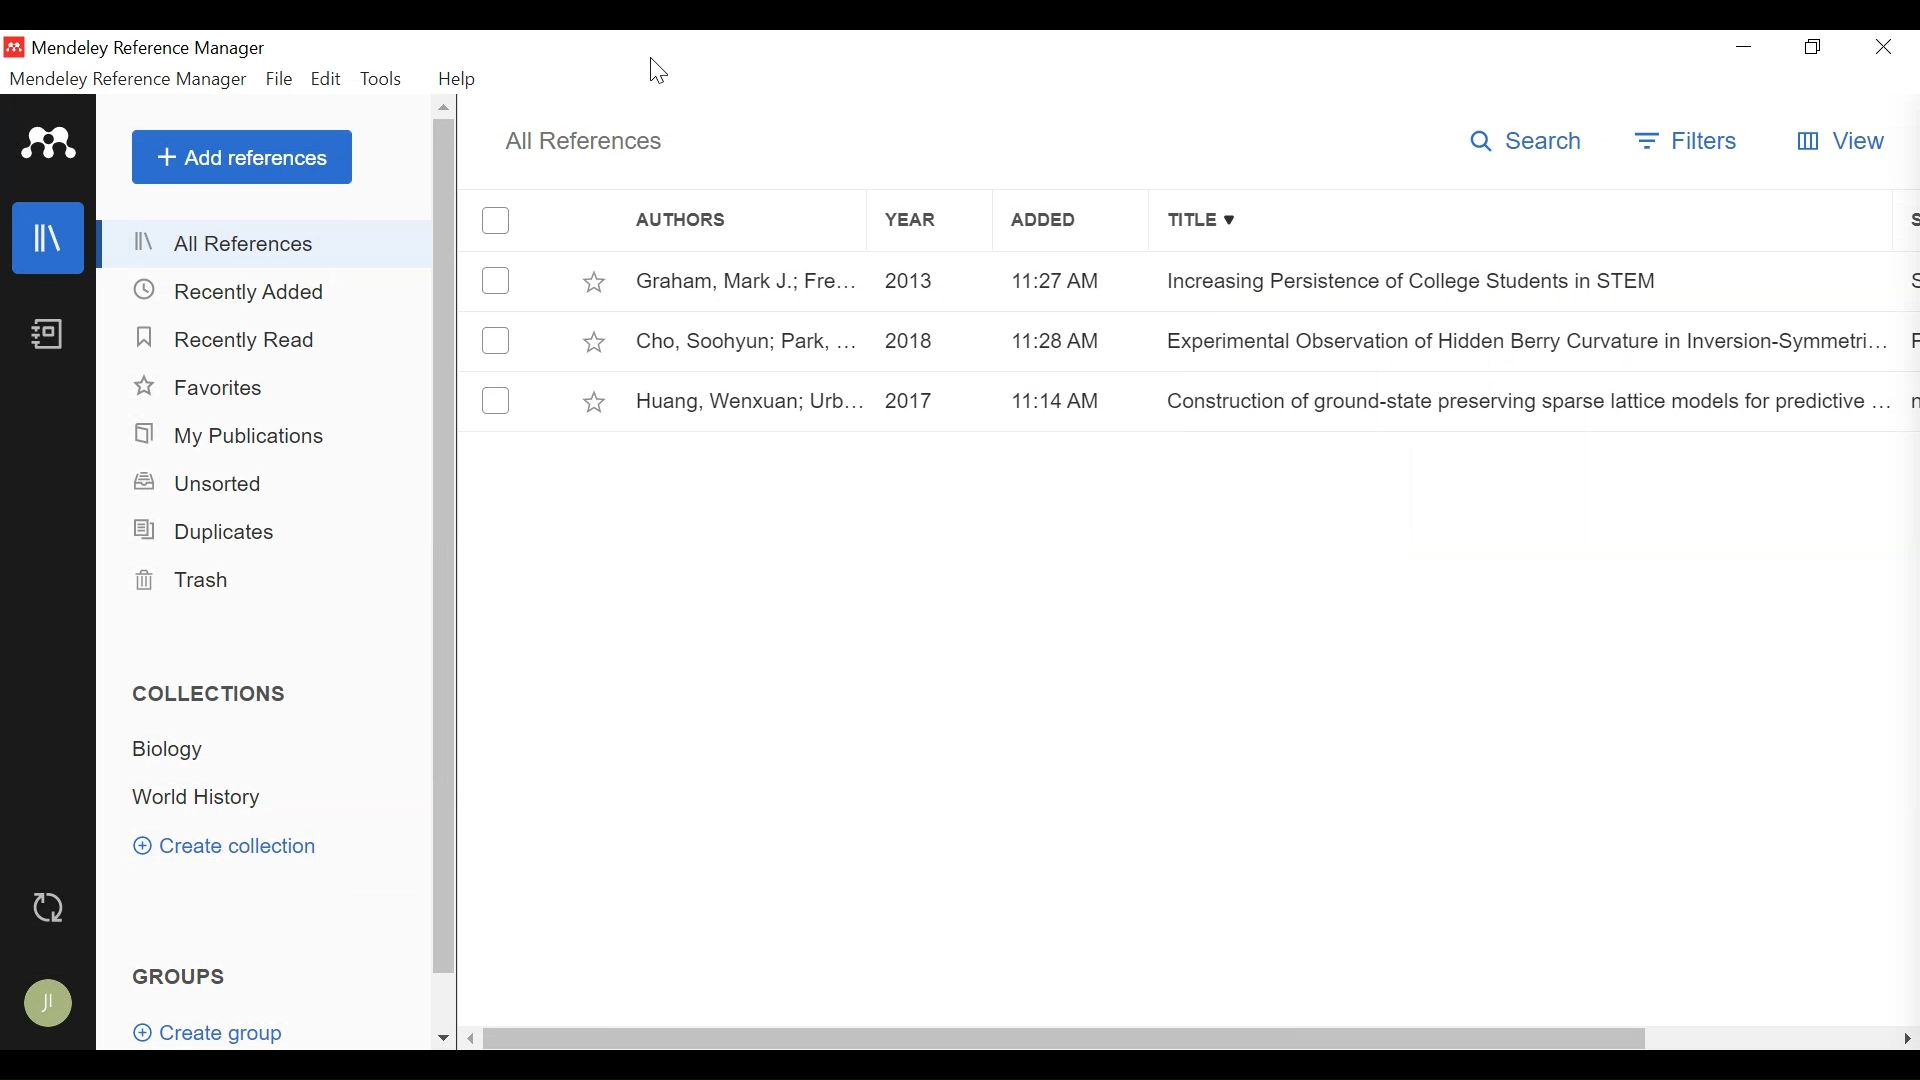 This screenshot has height=1080, width=1920. What do you see at coordinates (448, 547) in the screenshot?
I see `Vertical Sroll bar` at bounding box center [448, 547].